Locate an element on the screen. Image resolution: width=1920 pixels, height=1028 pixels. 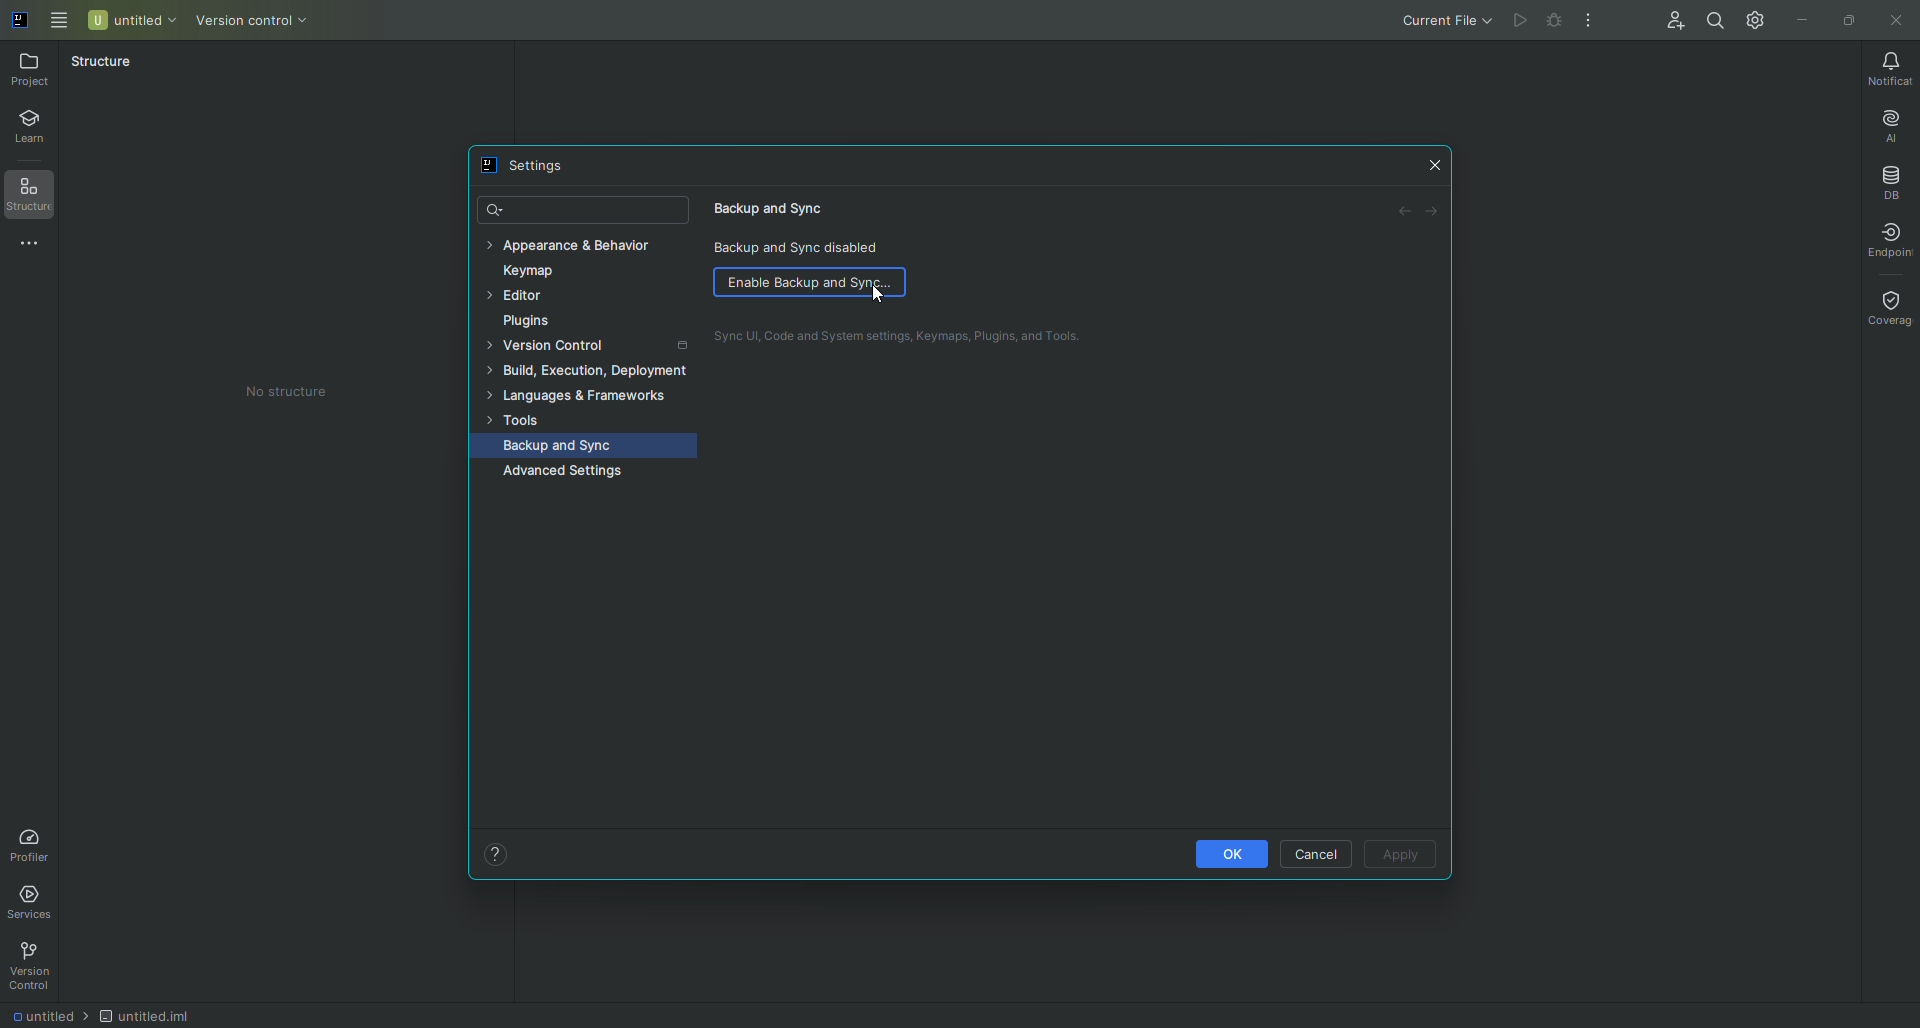
Enable Backup is located at coordinates (805, 285).